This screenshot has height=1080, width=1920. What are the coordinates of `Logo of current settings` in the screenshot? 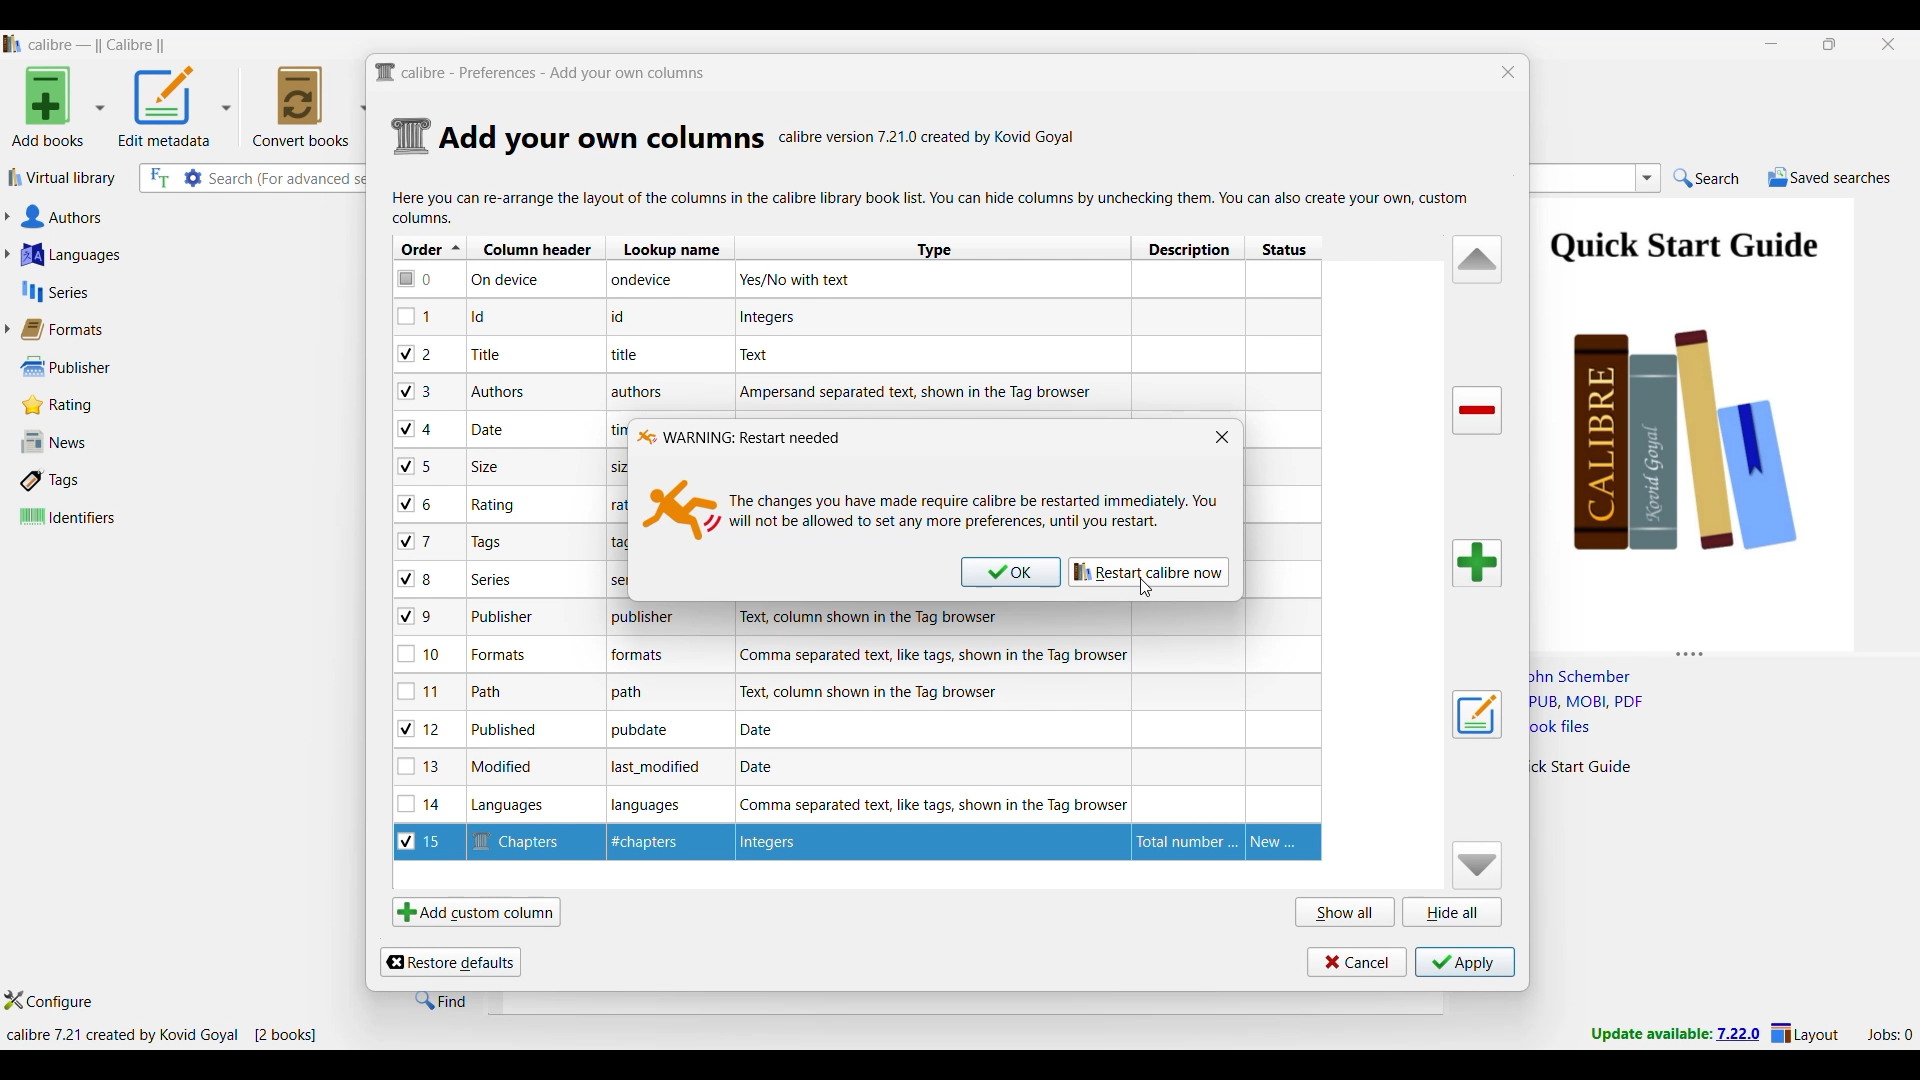 It's located at (412, 137).